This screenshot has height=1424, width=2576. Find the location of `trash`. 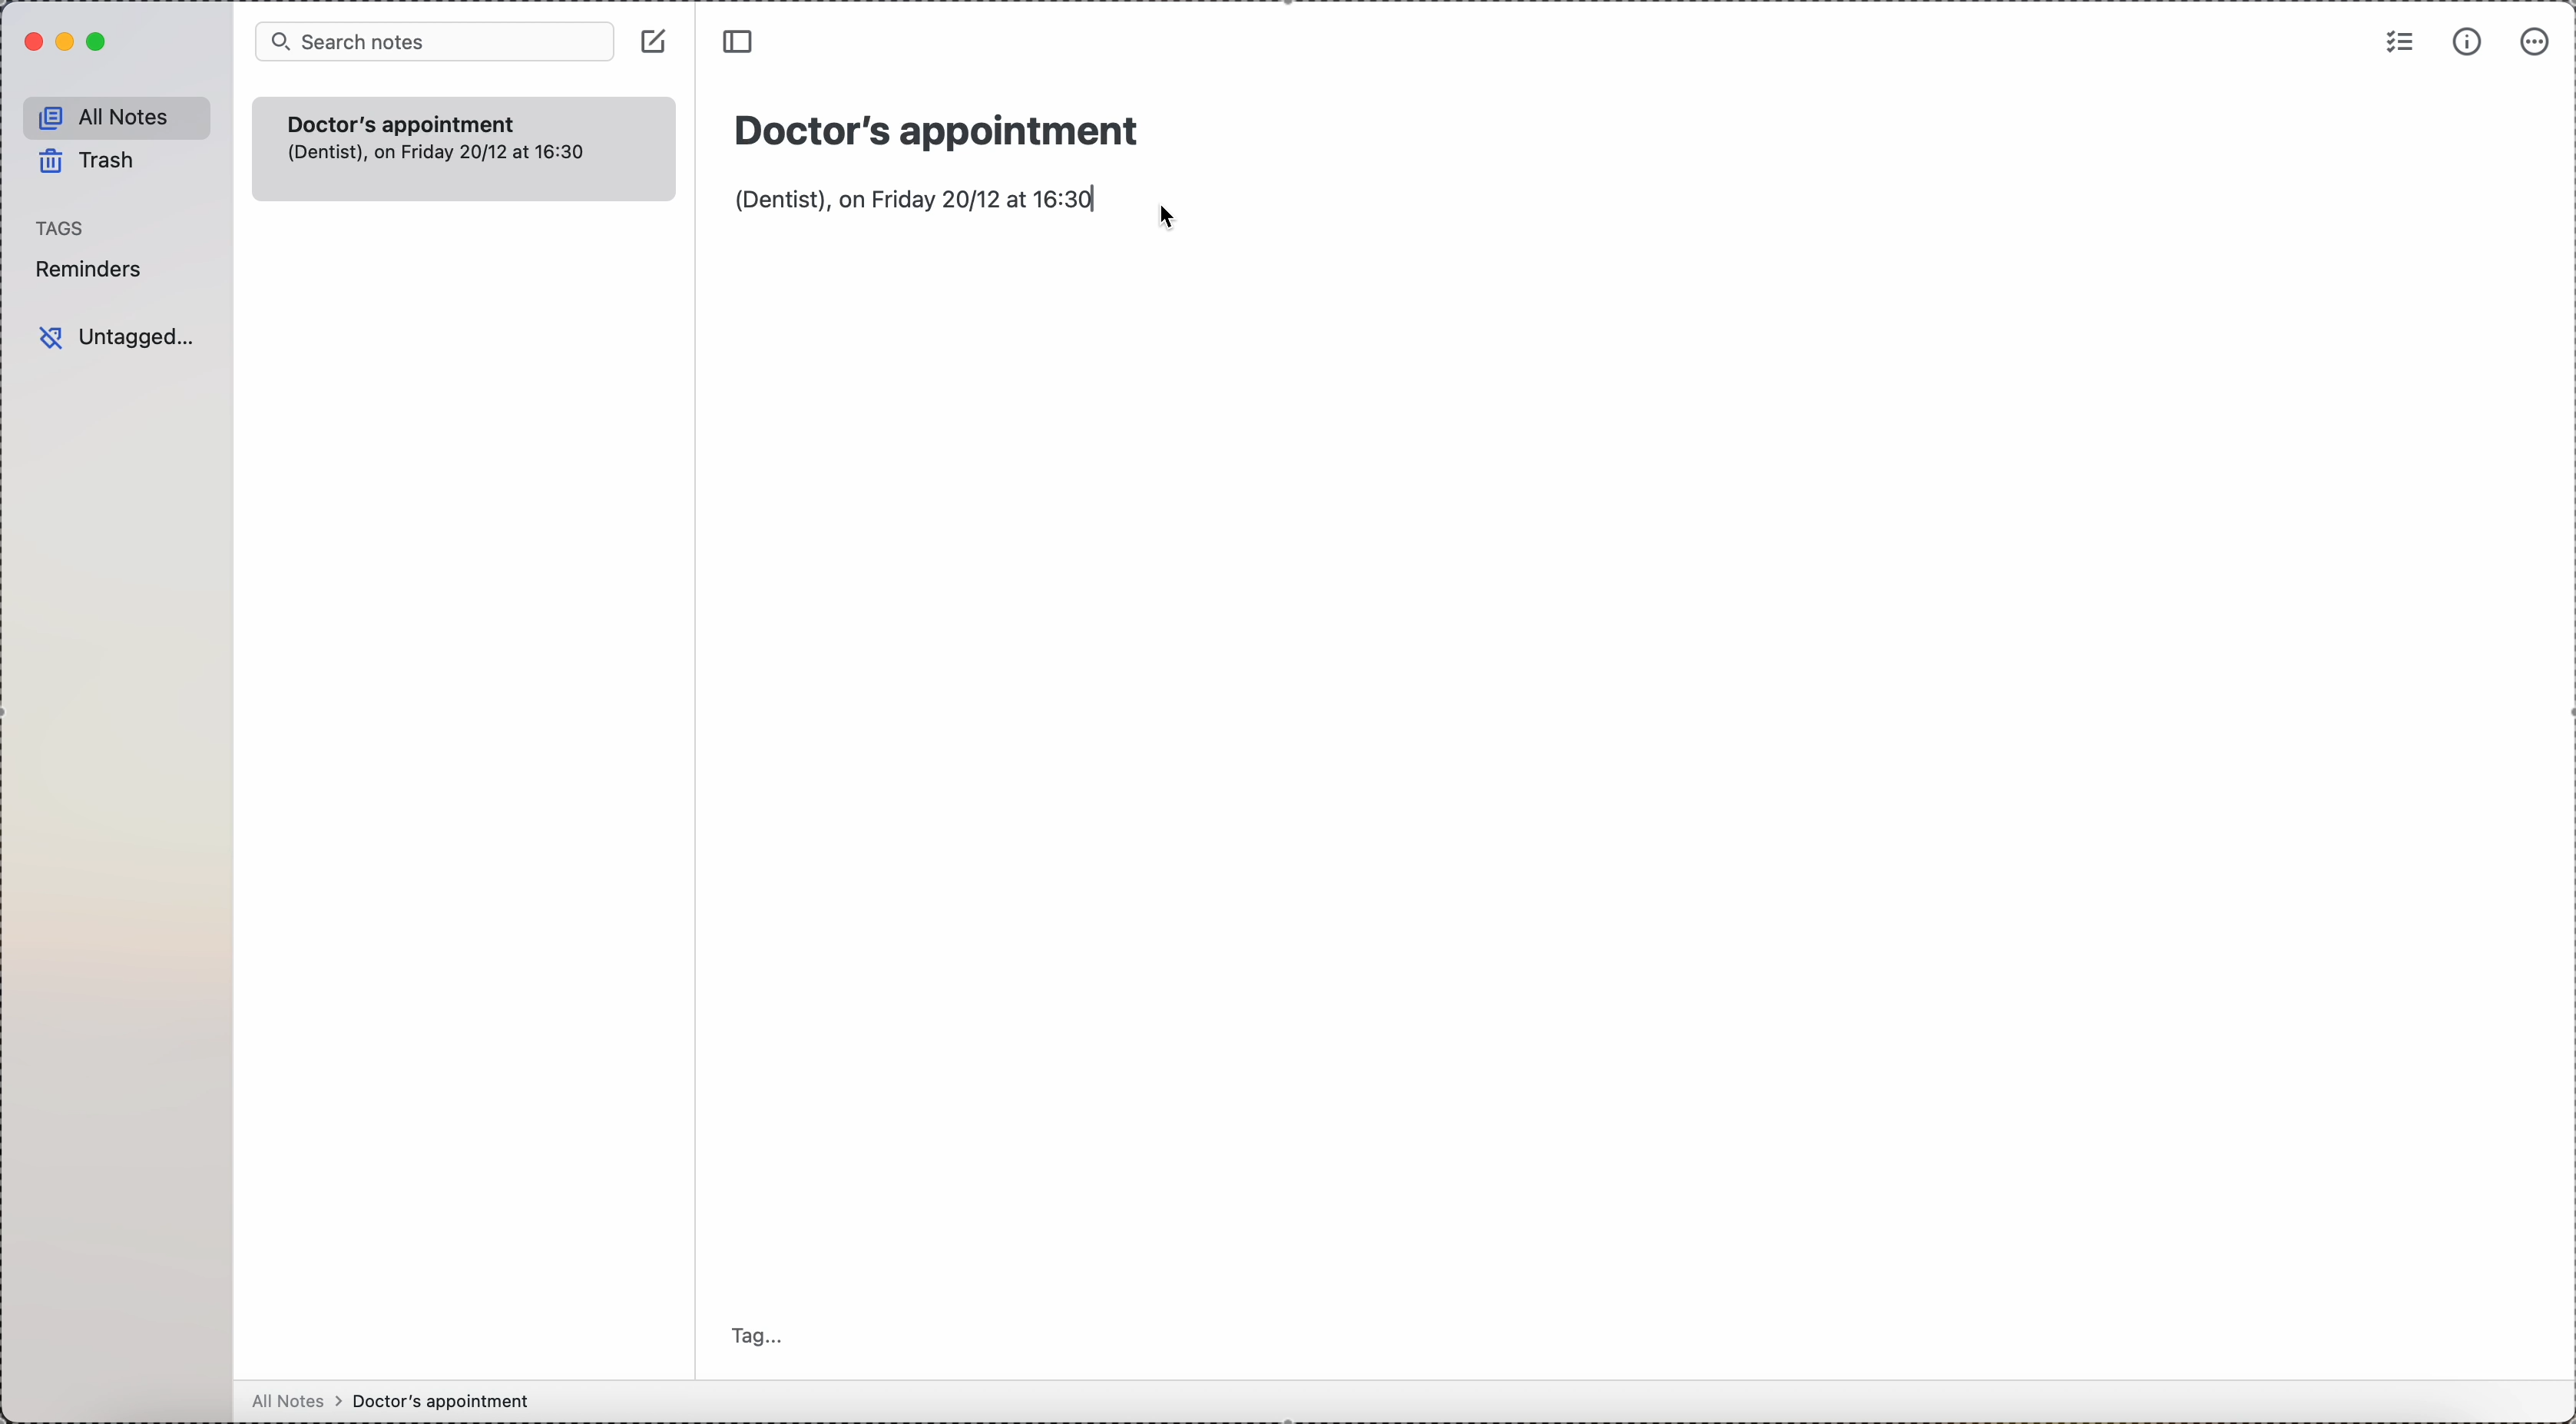

trash is located at coordinates (85, 162).